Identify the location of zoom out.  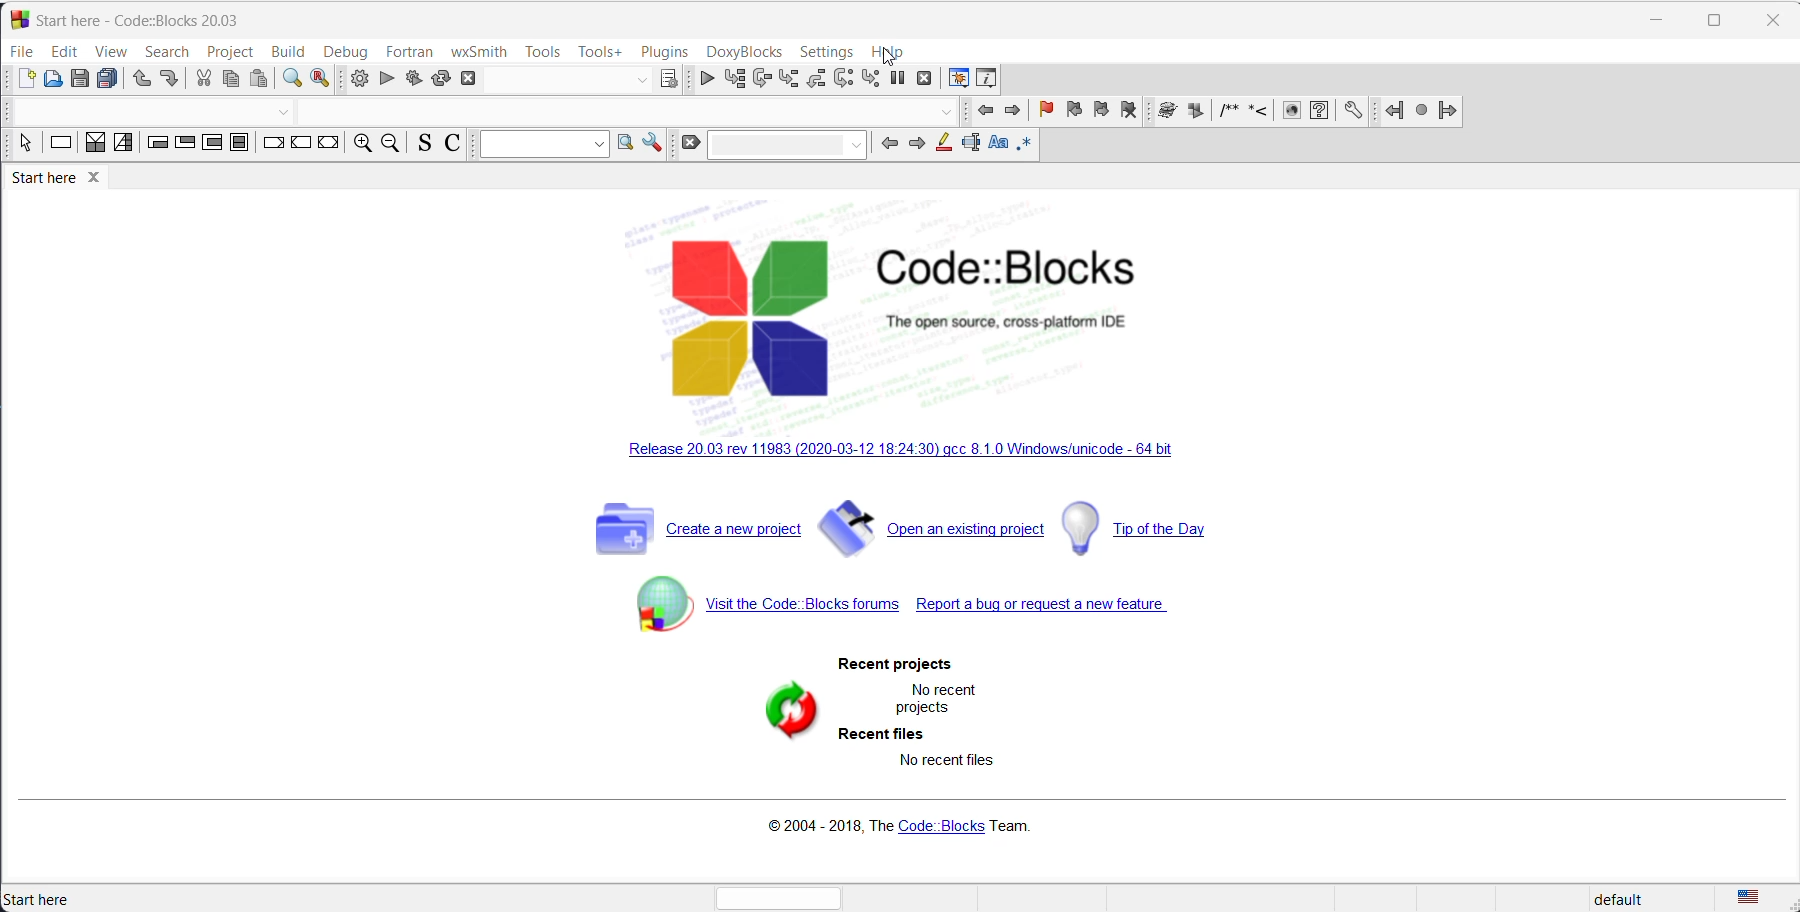
(391, 145).